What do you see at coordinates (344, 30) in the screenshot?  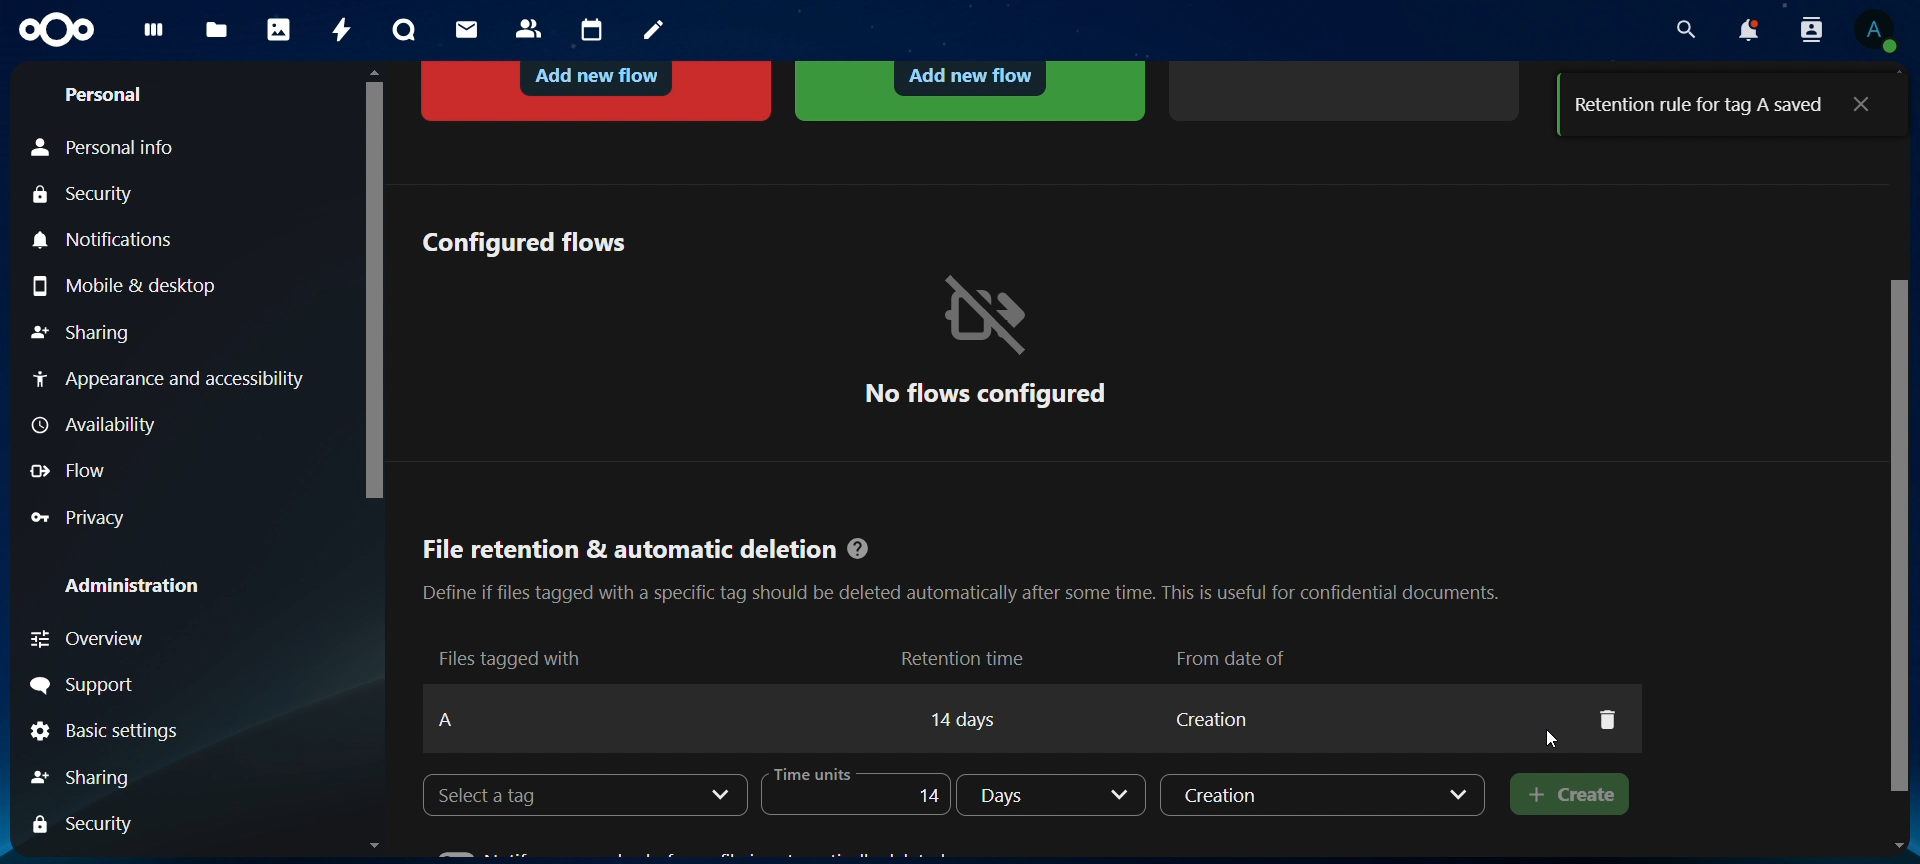 I see `activity` at bounding box center [344, 30].